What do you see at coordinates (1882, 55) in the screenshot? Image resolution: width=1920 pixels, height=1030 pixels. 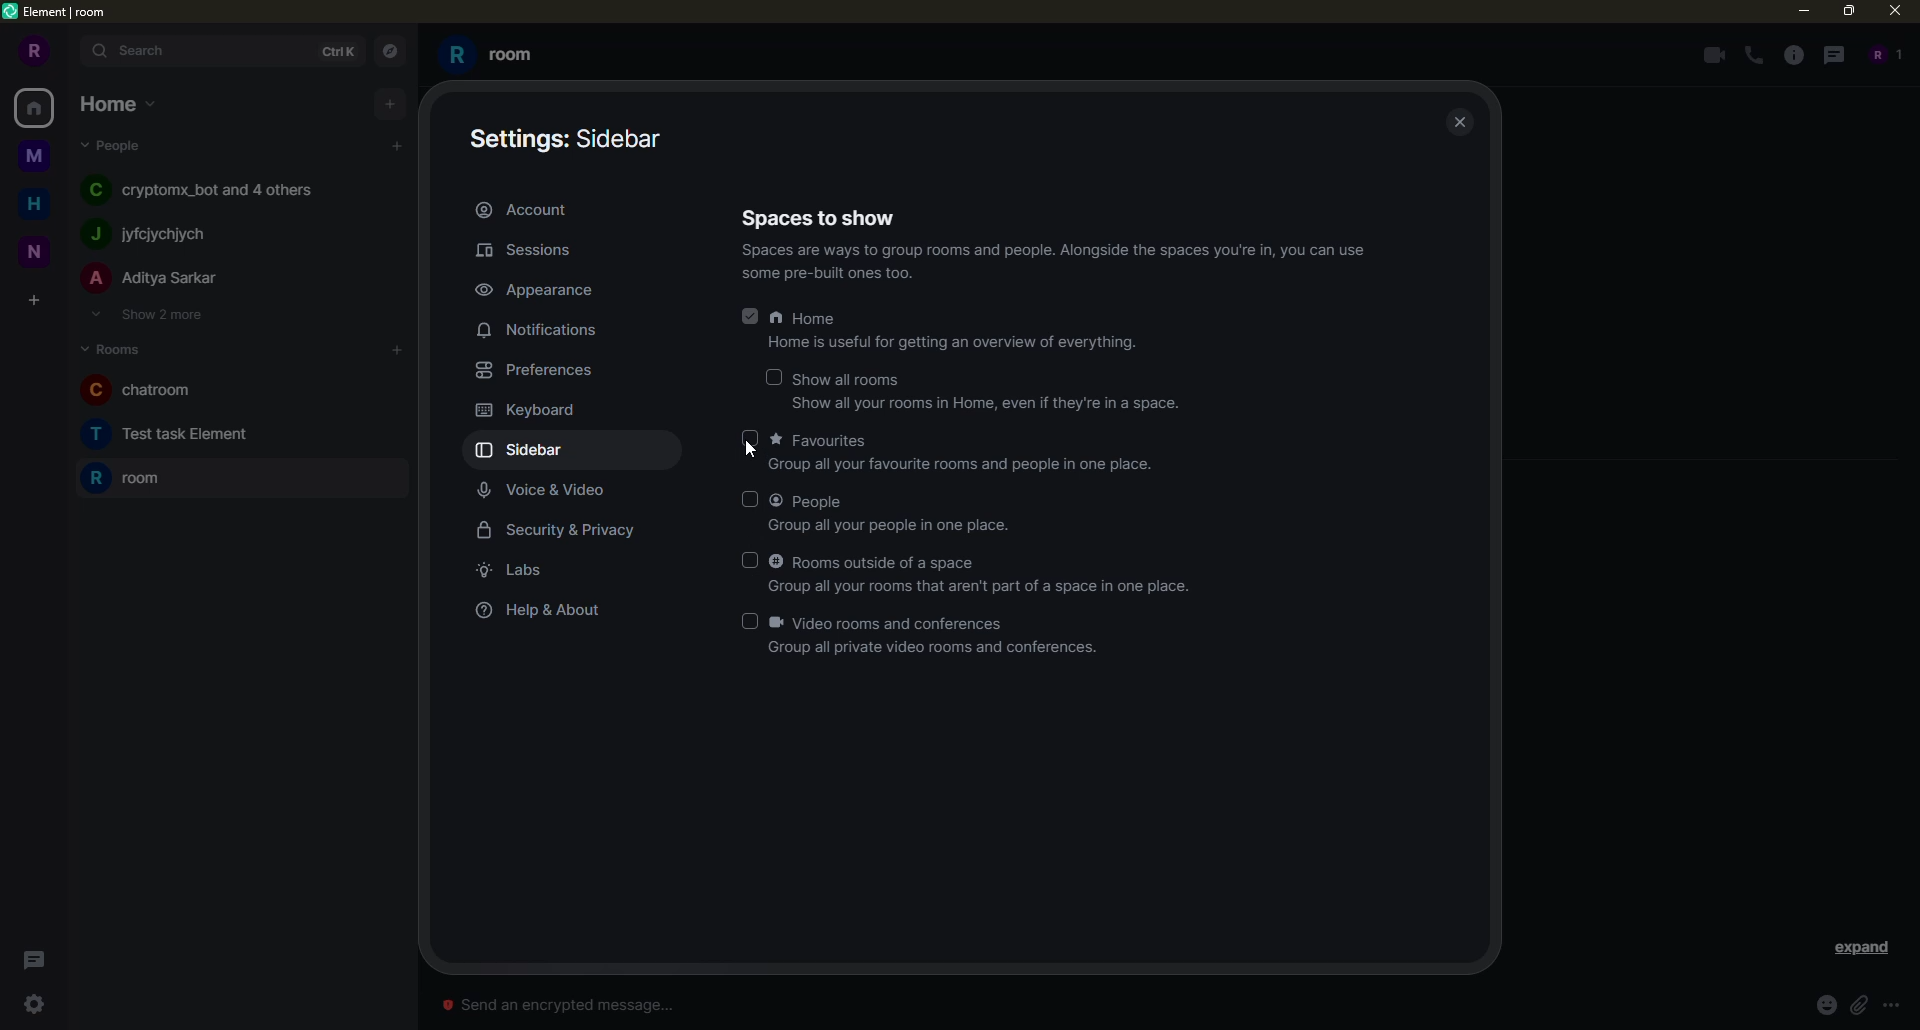 I see `people` at bounding box center [1882, 55].